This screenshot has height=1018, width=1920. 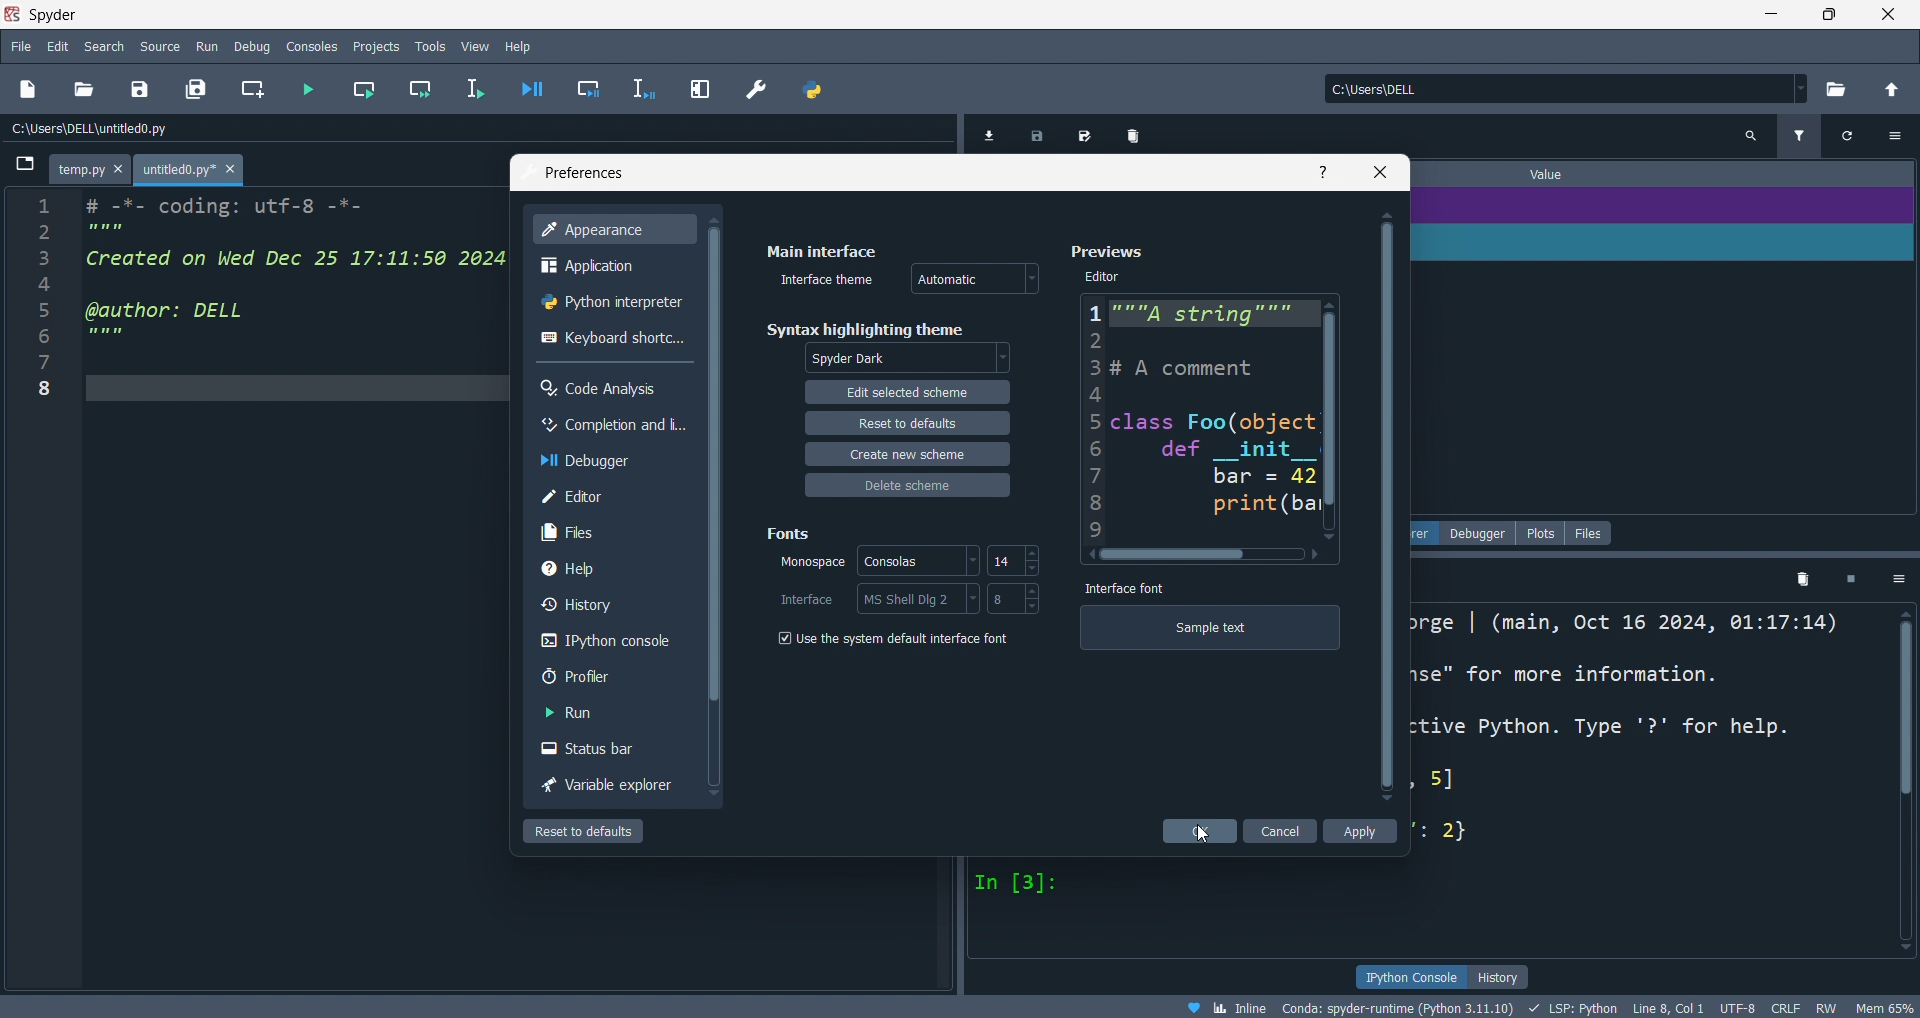 What do you see at coordinates (471, 47) in the screenshot?
I see `view` at bounding box center [471, 47].